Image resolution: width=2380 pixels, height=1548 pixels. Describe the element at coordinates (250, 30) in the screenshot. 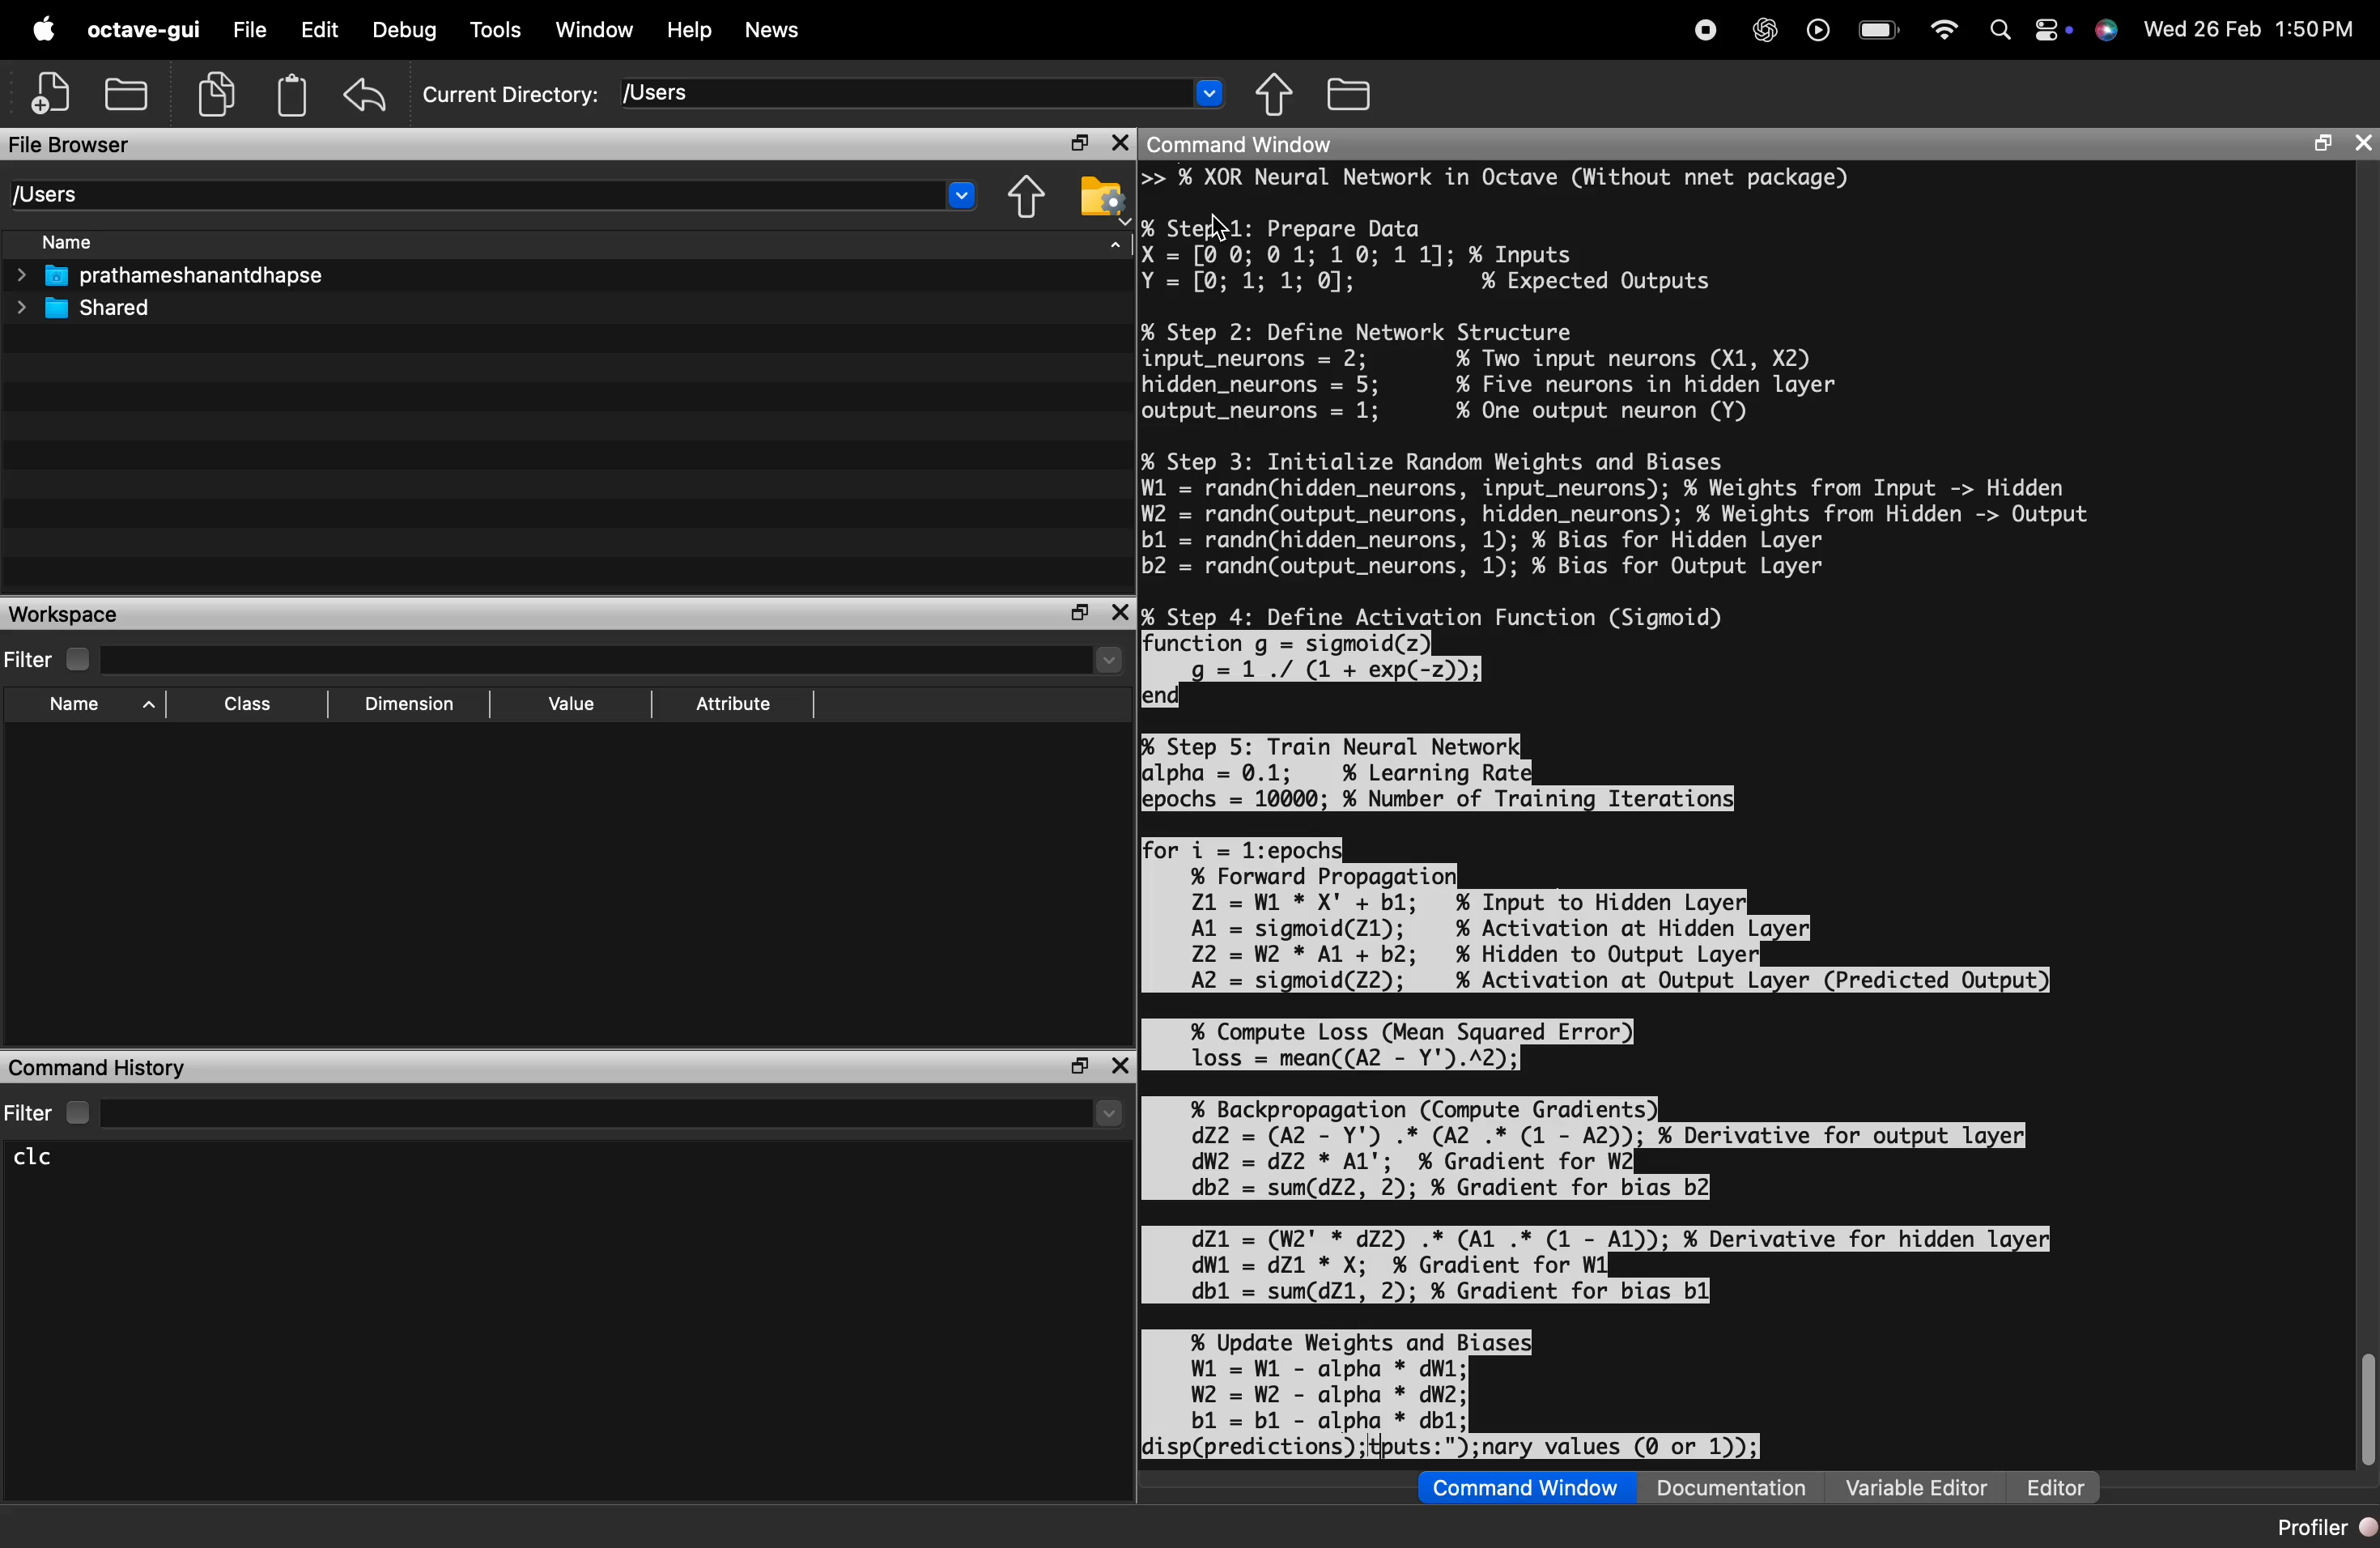

I see `File` at that location.